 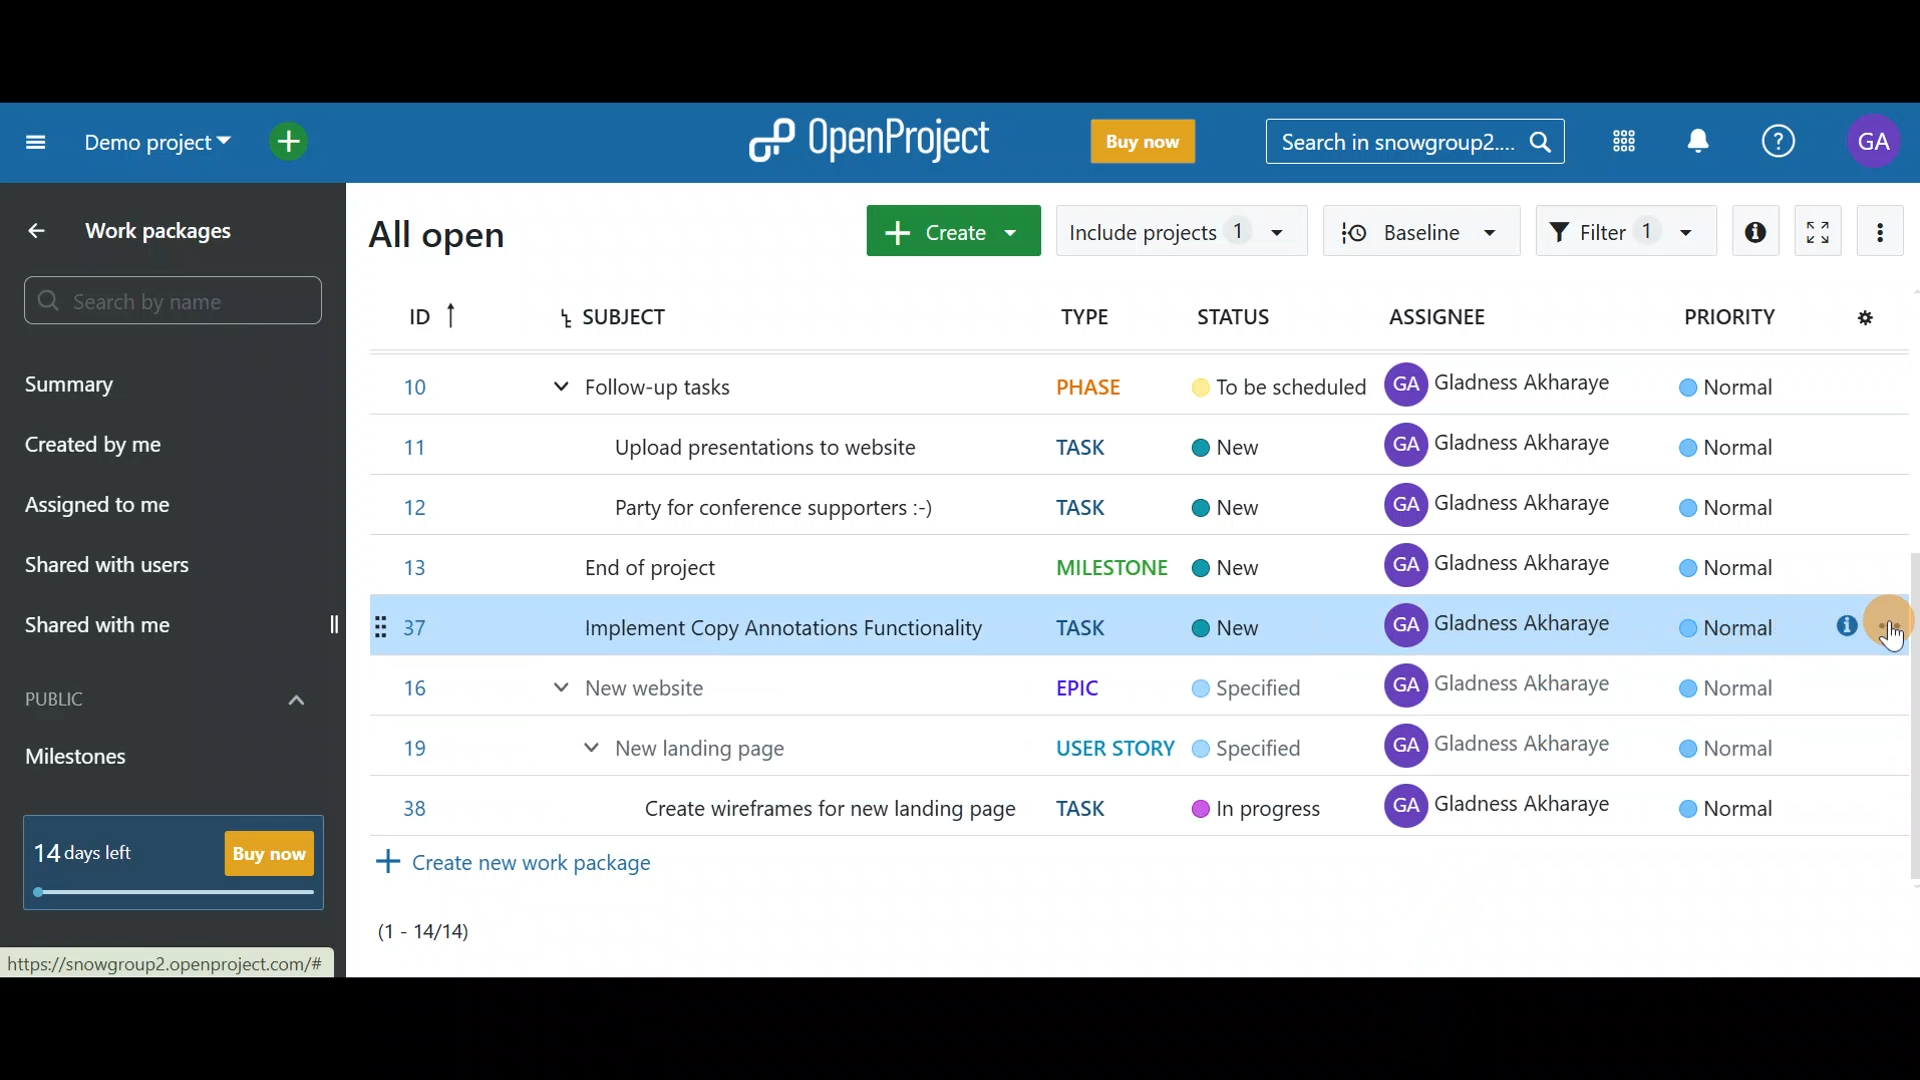 What do you see at coordinates (1076, 316) in the screenshot?
I see `TYPE` at bounding box center [1076, 316].